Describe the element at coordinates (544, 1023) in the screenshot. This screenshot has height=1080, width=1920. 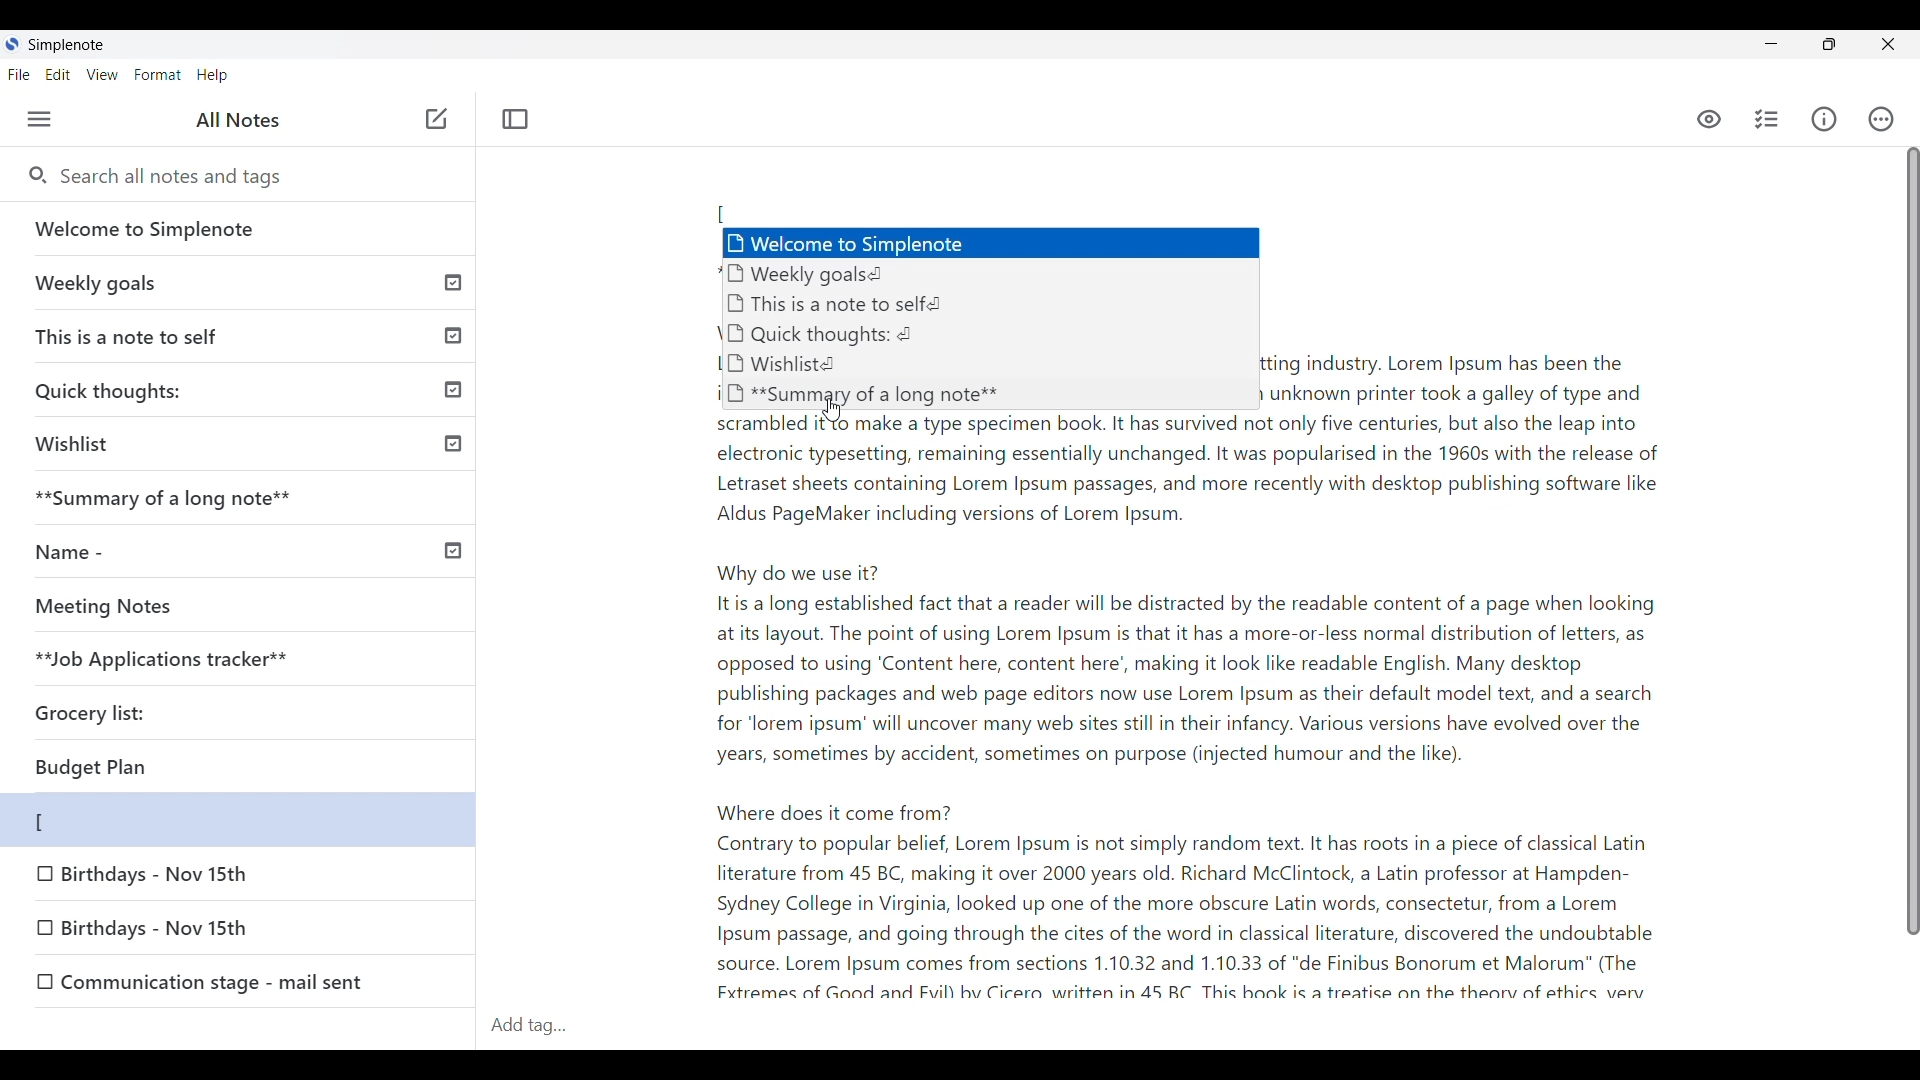
I see `Add tag` at that location.